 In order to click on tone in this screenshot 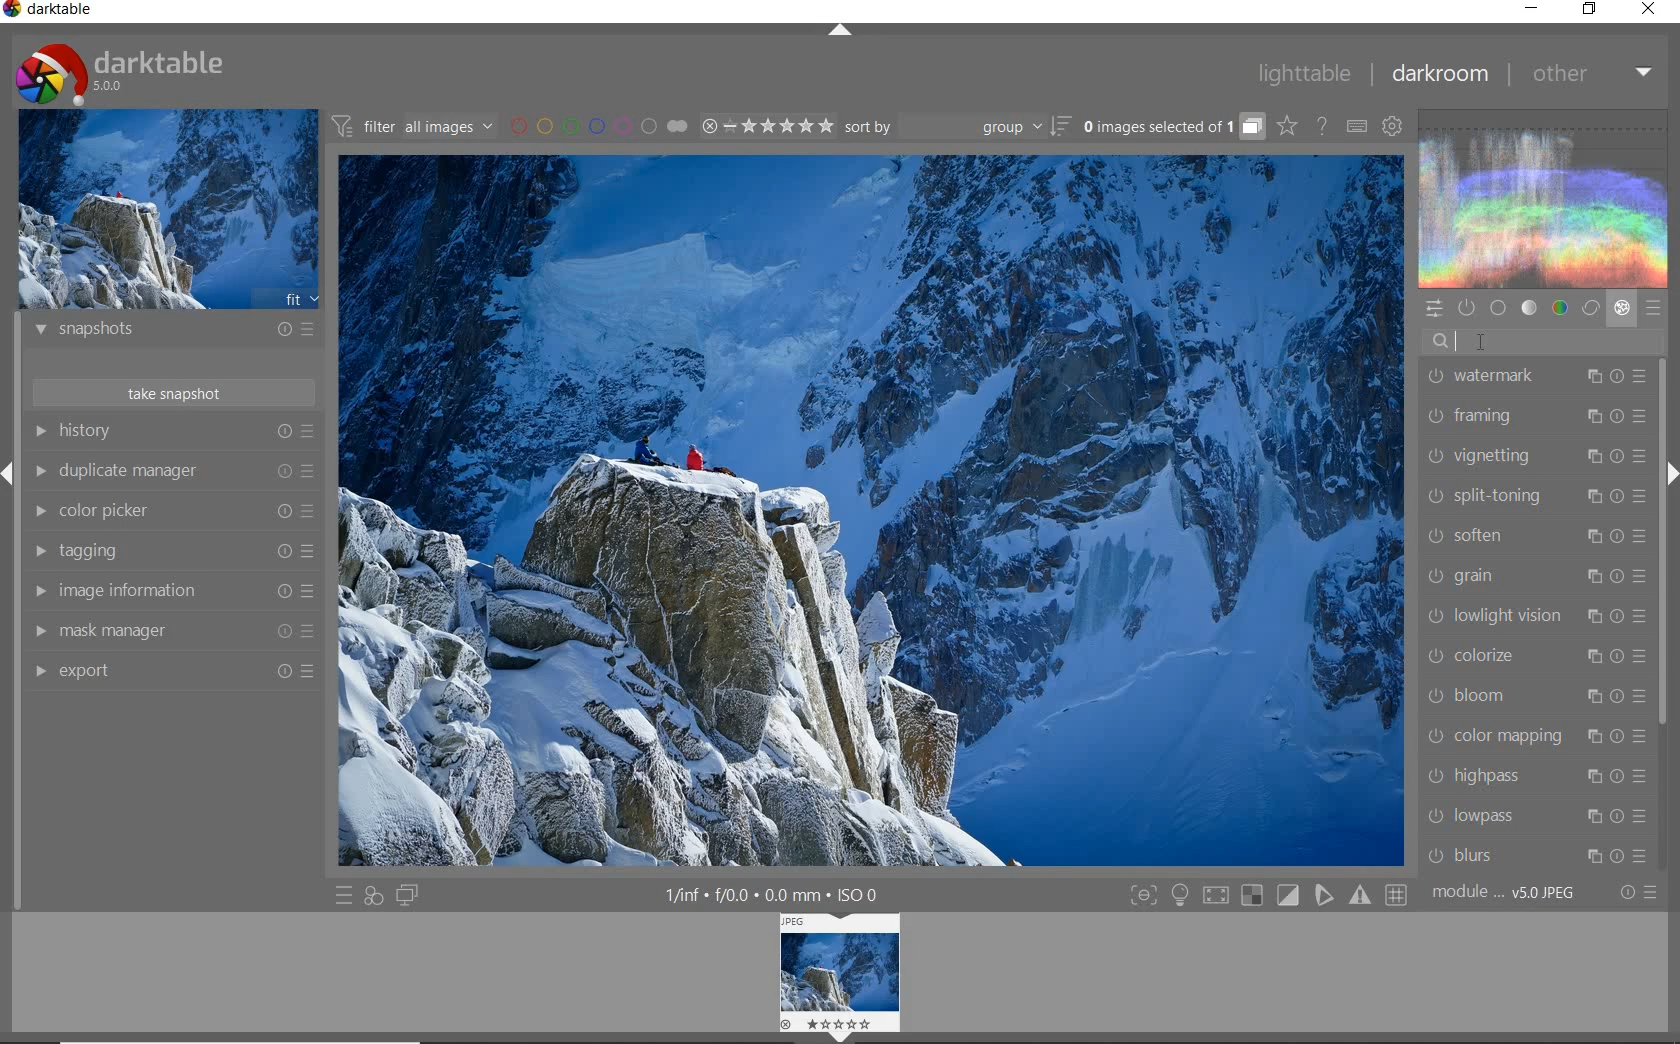, I will do `click(1528, 307)`.